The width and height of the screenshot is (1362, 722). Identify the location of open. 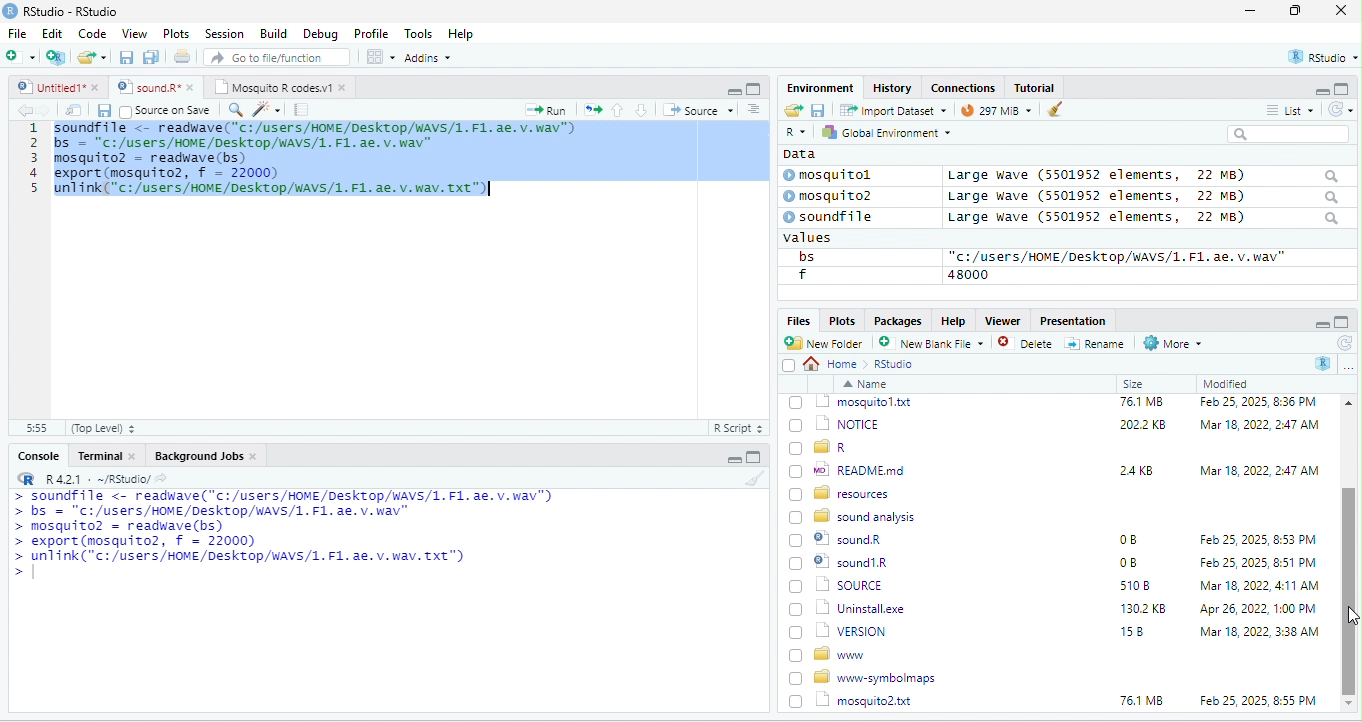
(792, 111).